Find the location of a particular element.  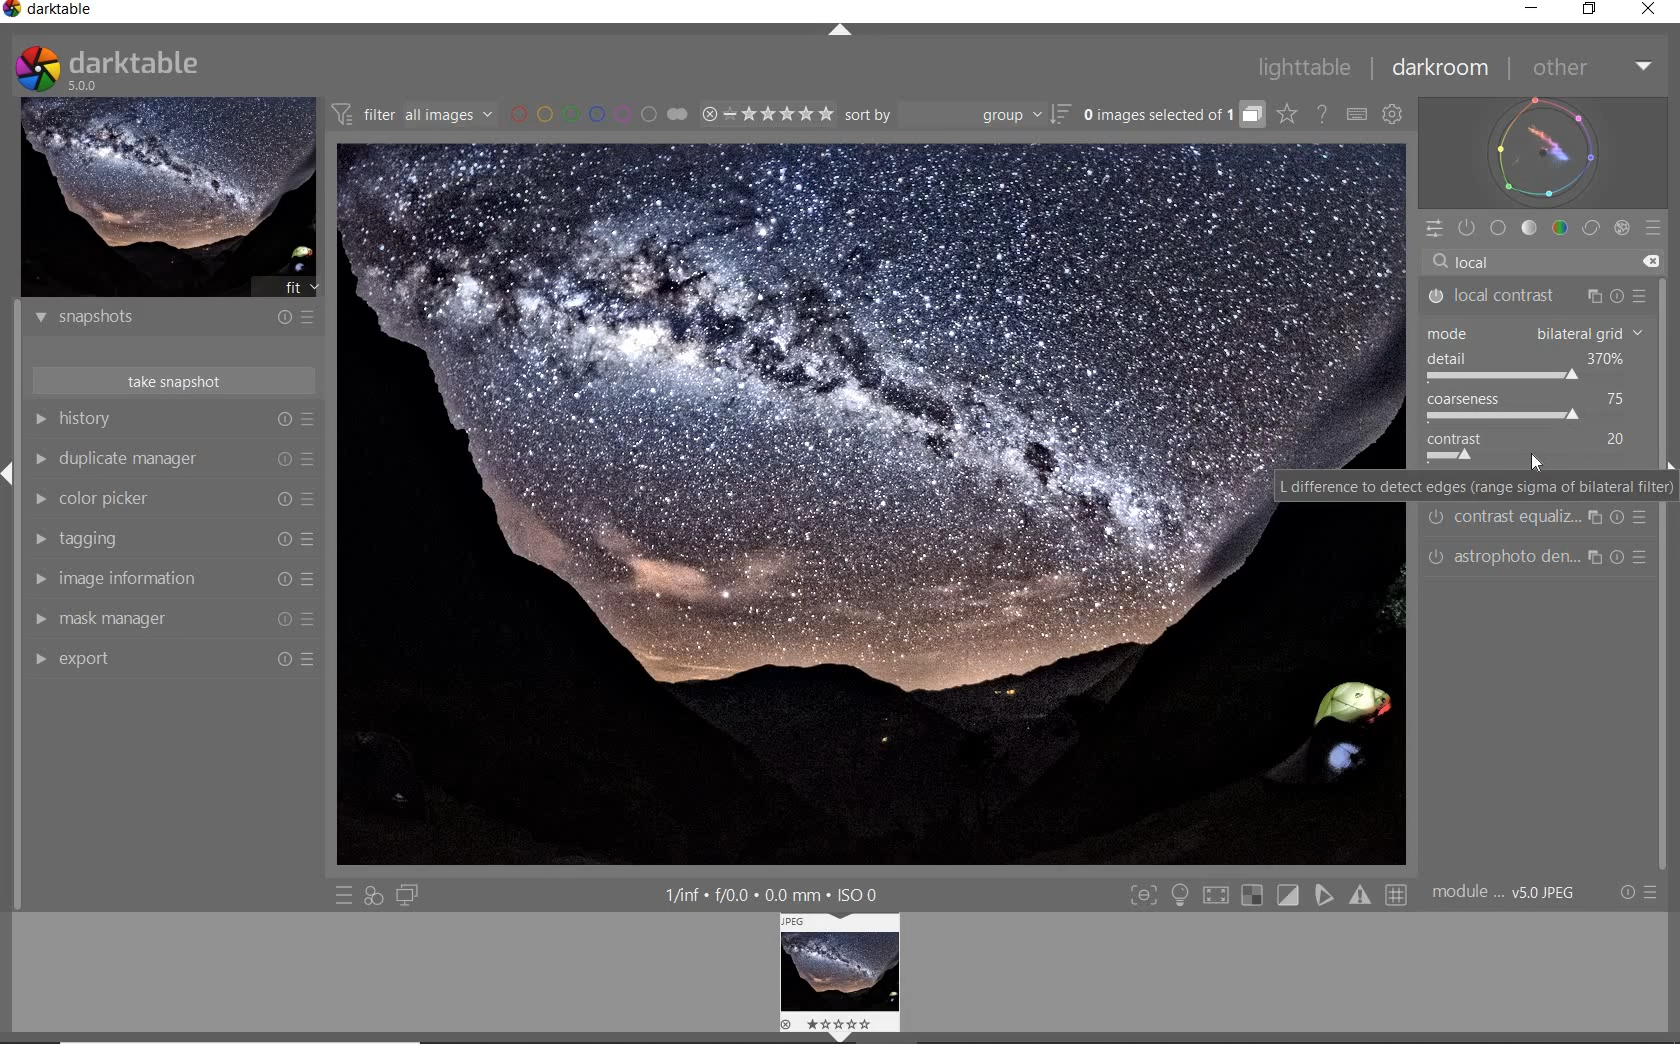

reset parameters is located at coordinates (1622, 290).